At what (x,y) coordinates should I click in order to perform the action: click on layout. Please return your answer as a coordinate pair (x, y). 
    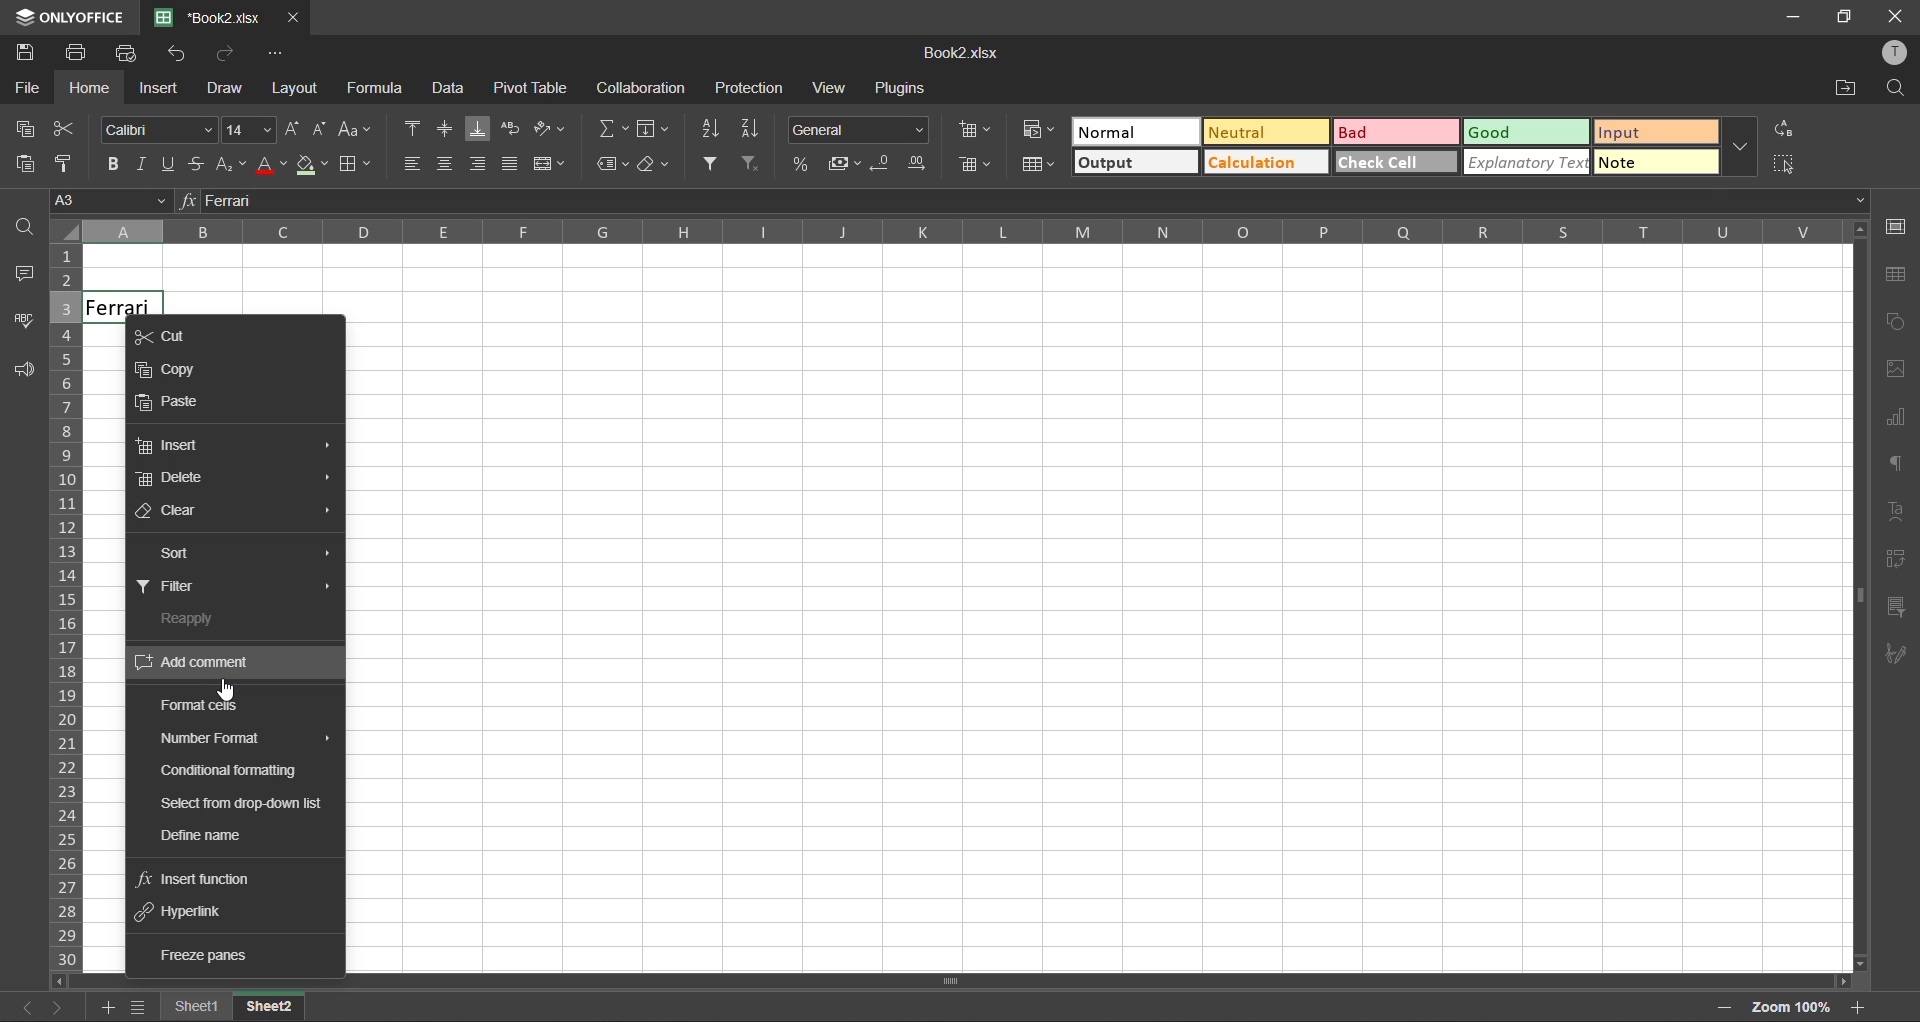
    Looking at the image, I should click on (295, 88).